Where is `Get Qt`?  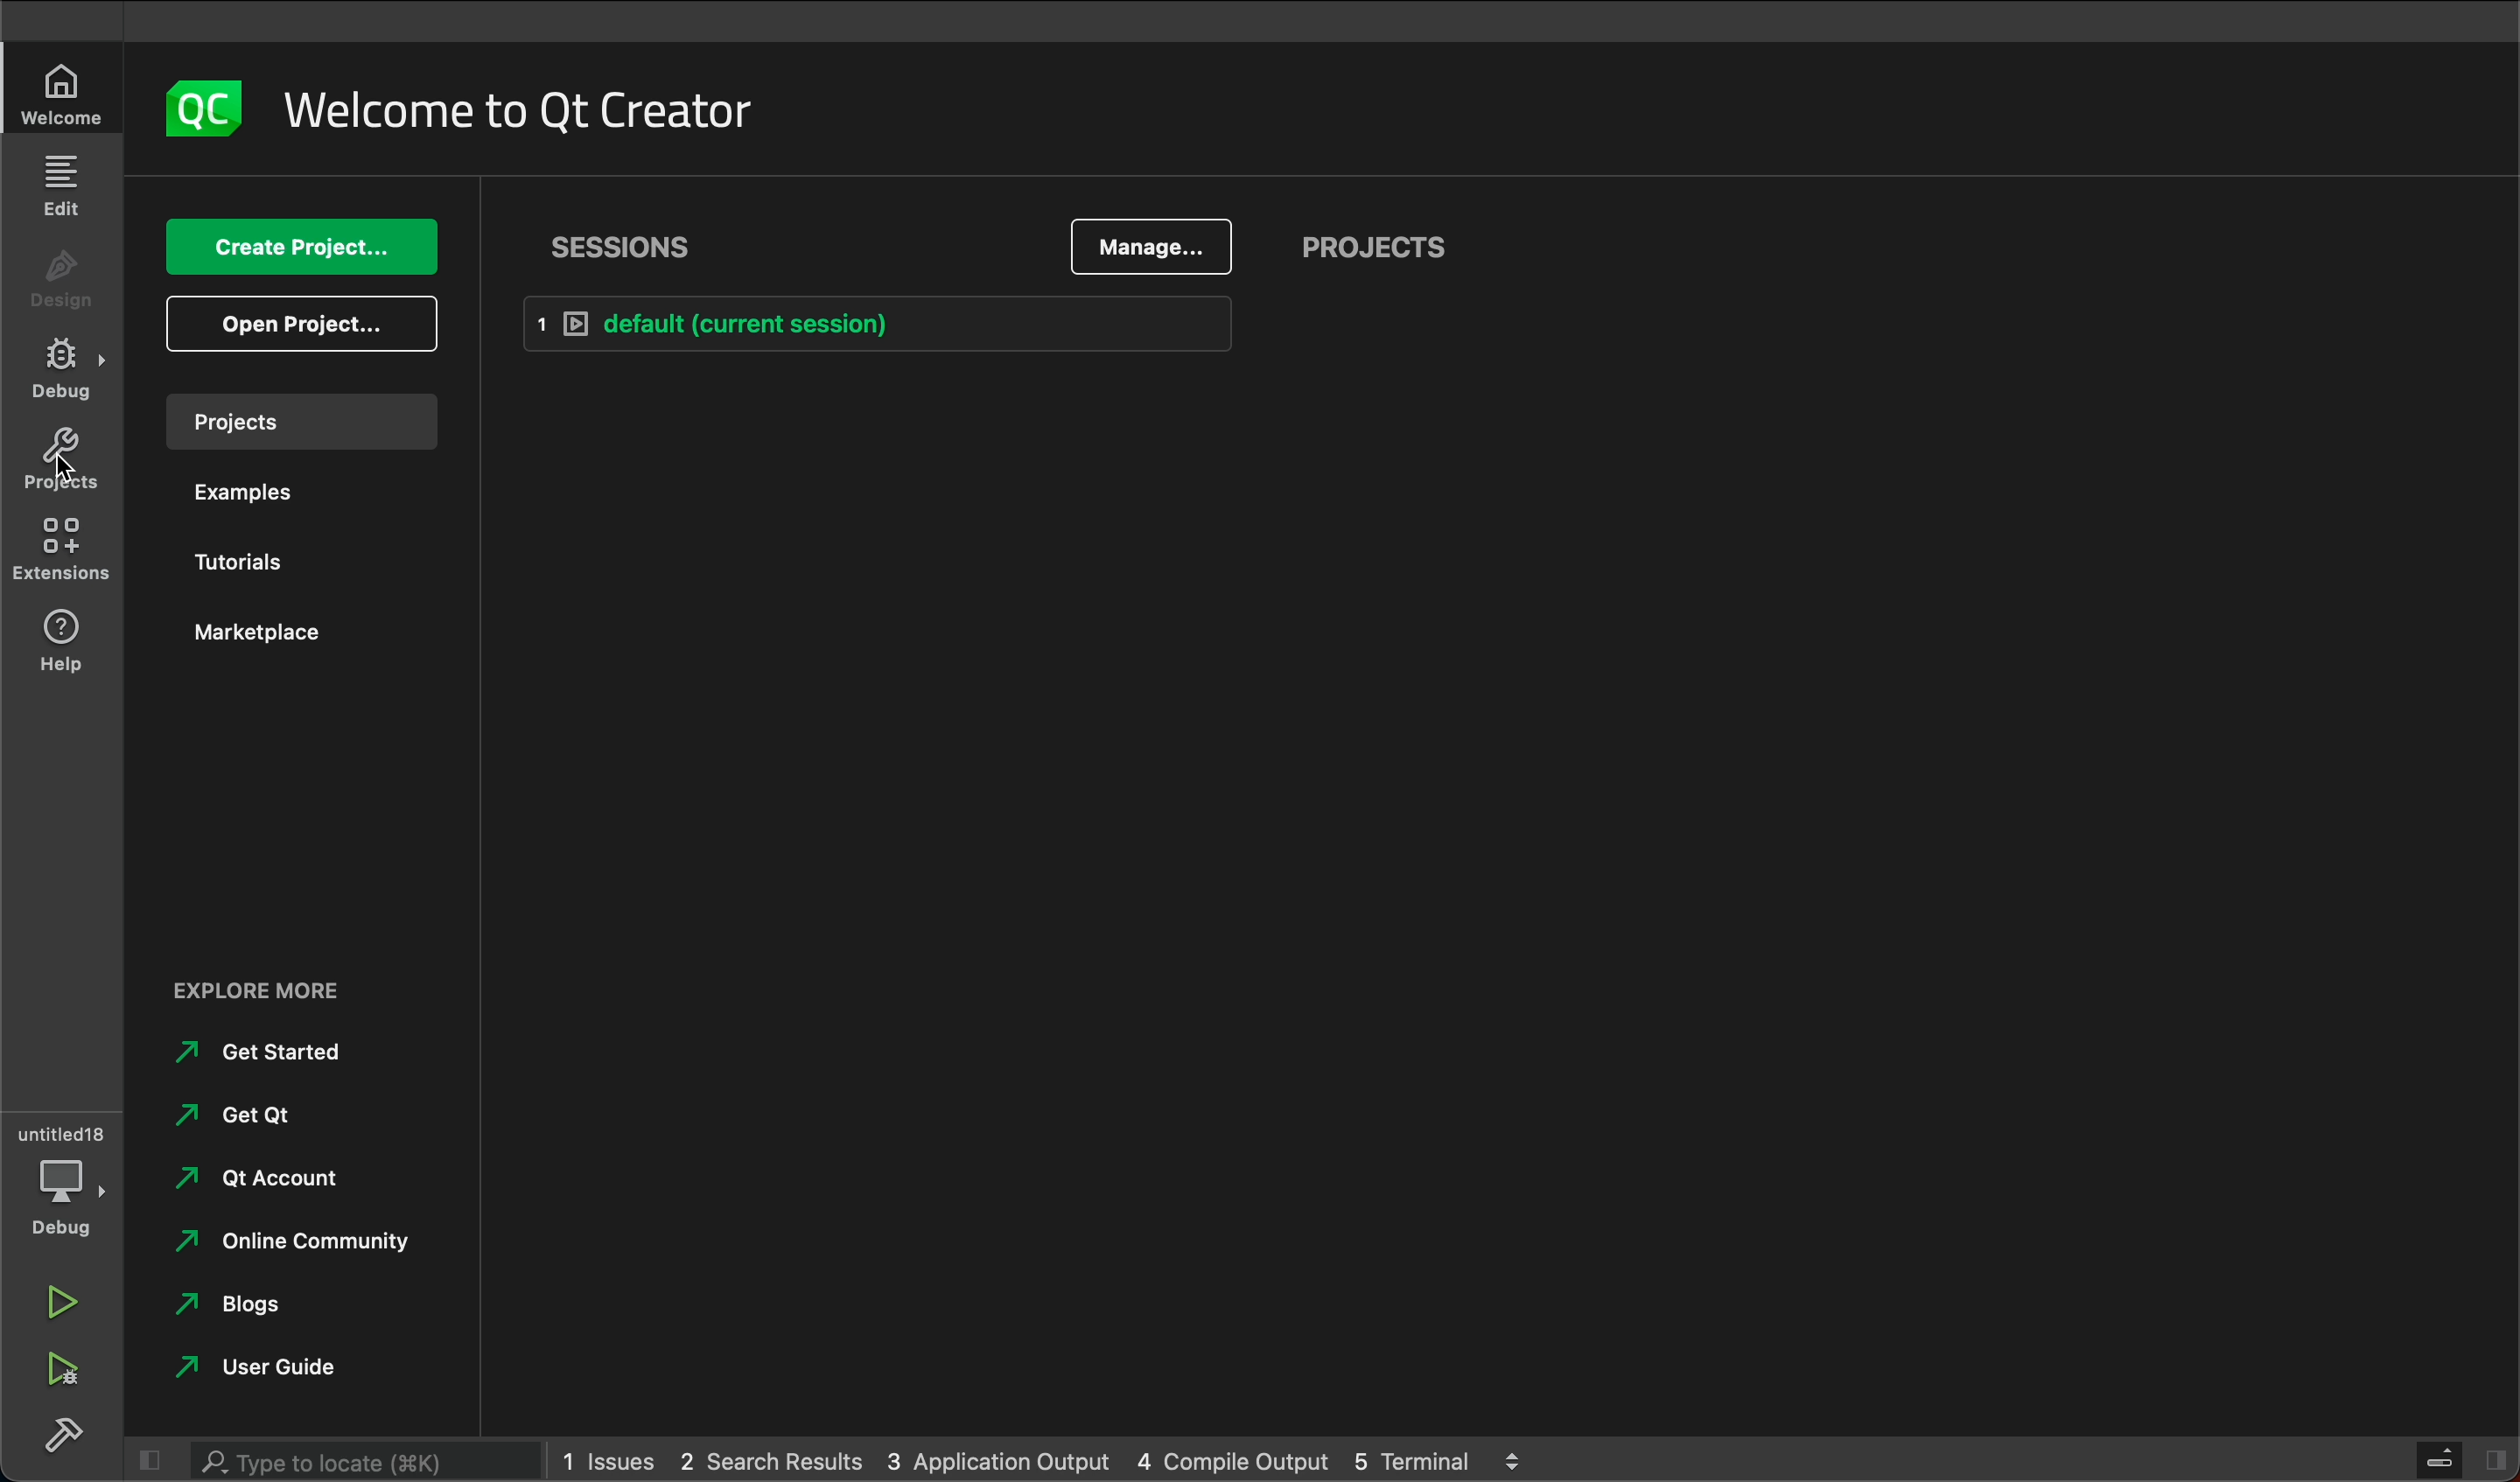 Get Qt is located at coordinates (236, 1113).